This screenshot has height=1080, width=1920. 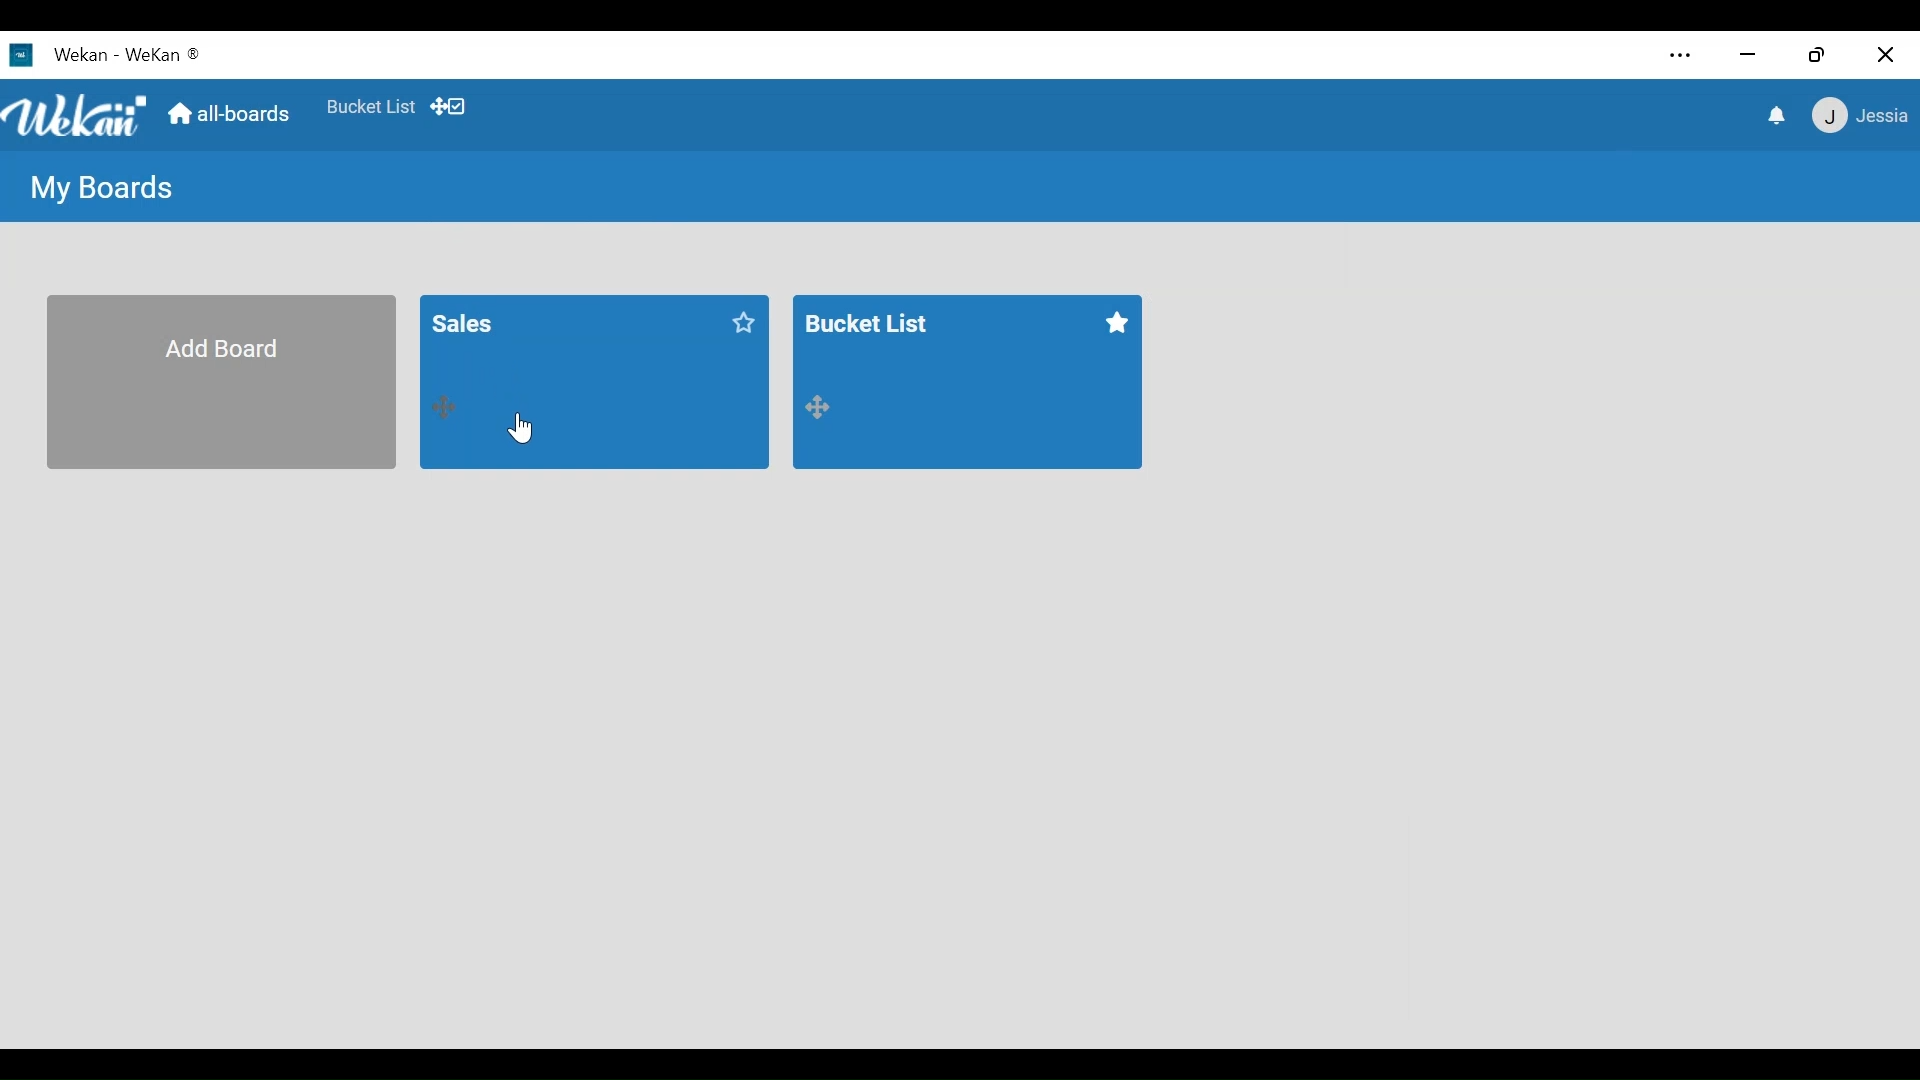 What do you see at coordinates (1822, 53) in the screenshot?
I see `Restore` at bounding box center [1822, 53].